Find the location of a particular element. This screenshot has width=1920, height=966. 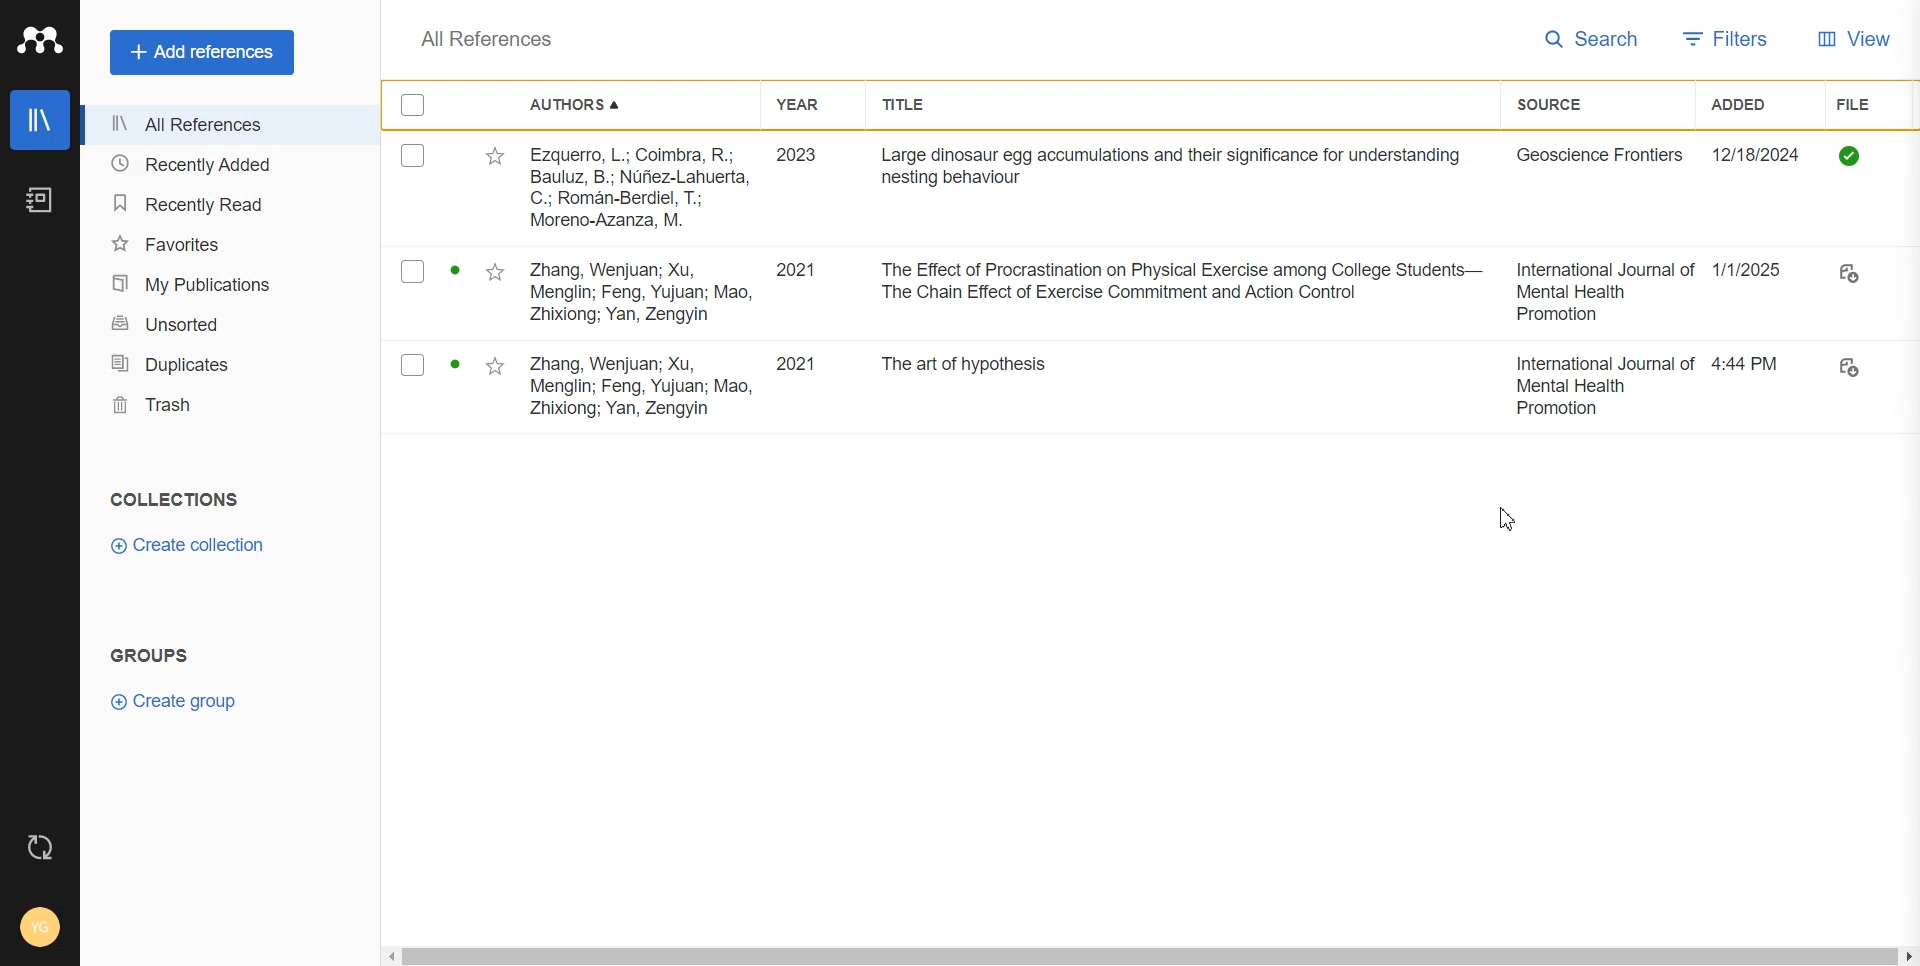

Starred is located at coordinates (497, 365).